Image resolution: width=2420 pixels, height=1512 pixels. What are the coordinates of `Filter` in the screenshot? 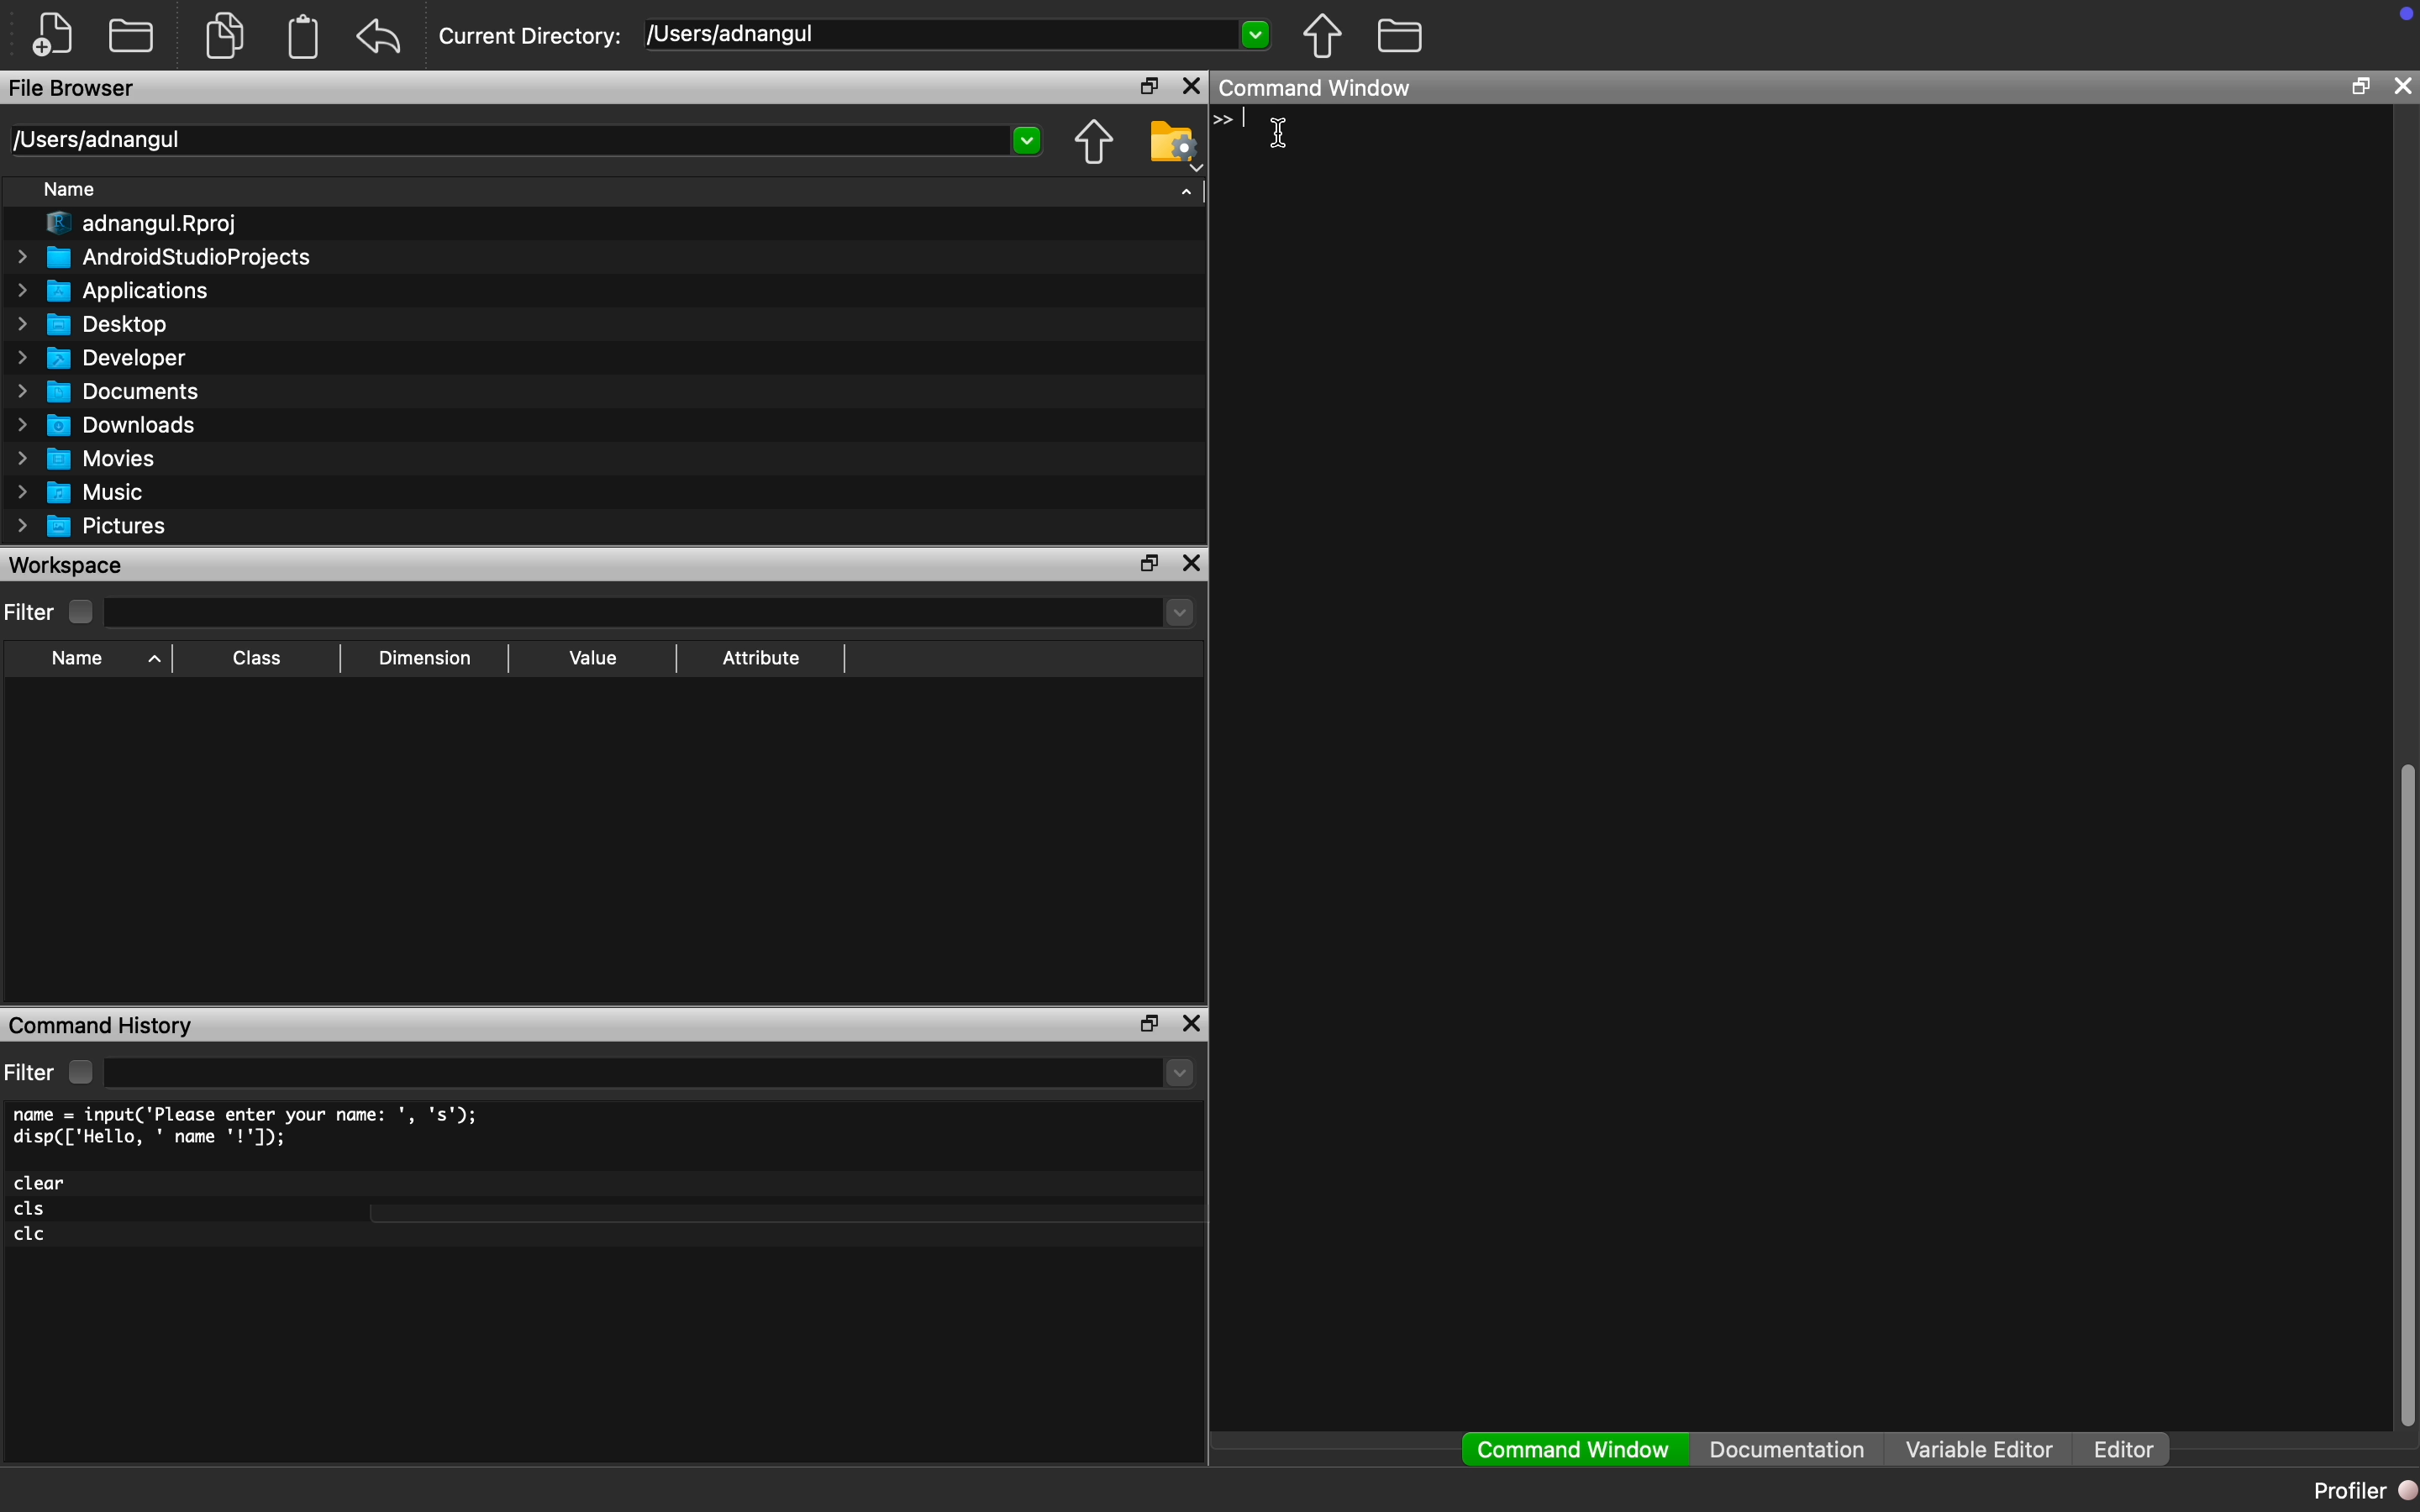 It's located at (52, 612).